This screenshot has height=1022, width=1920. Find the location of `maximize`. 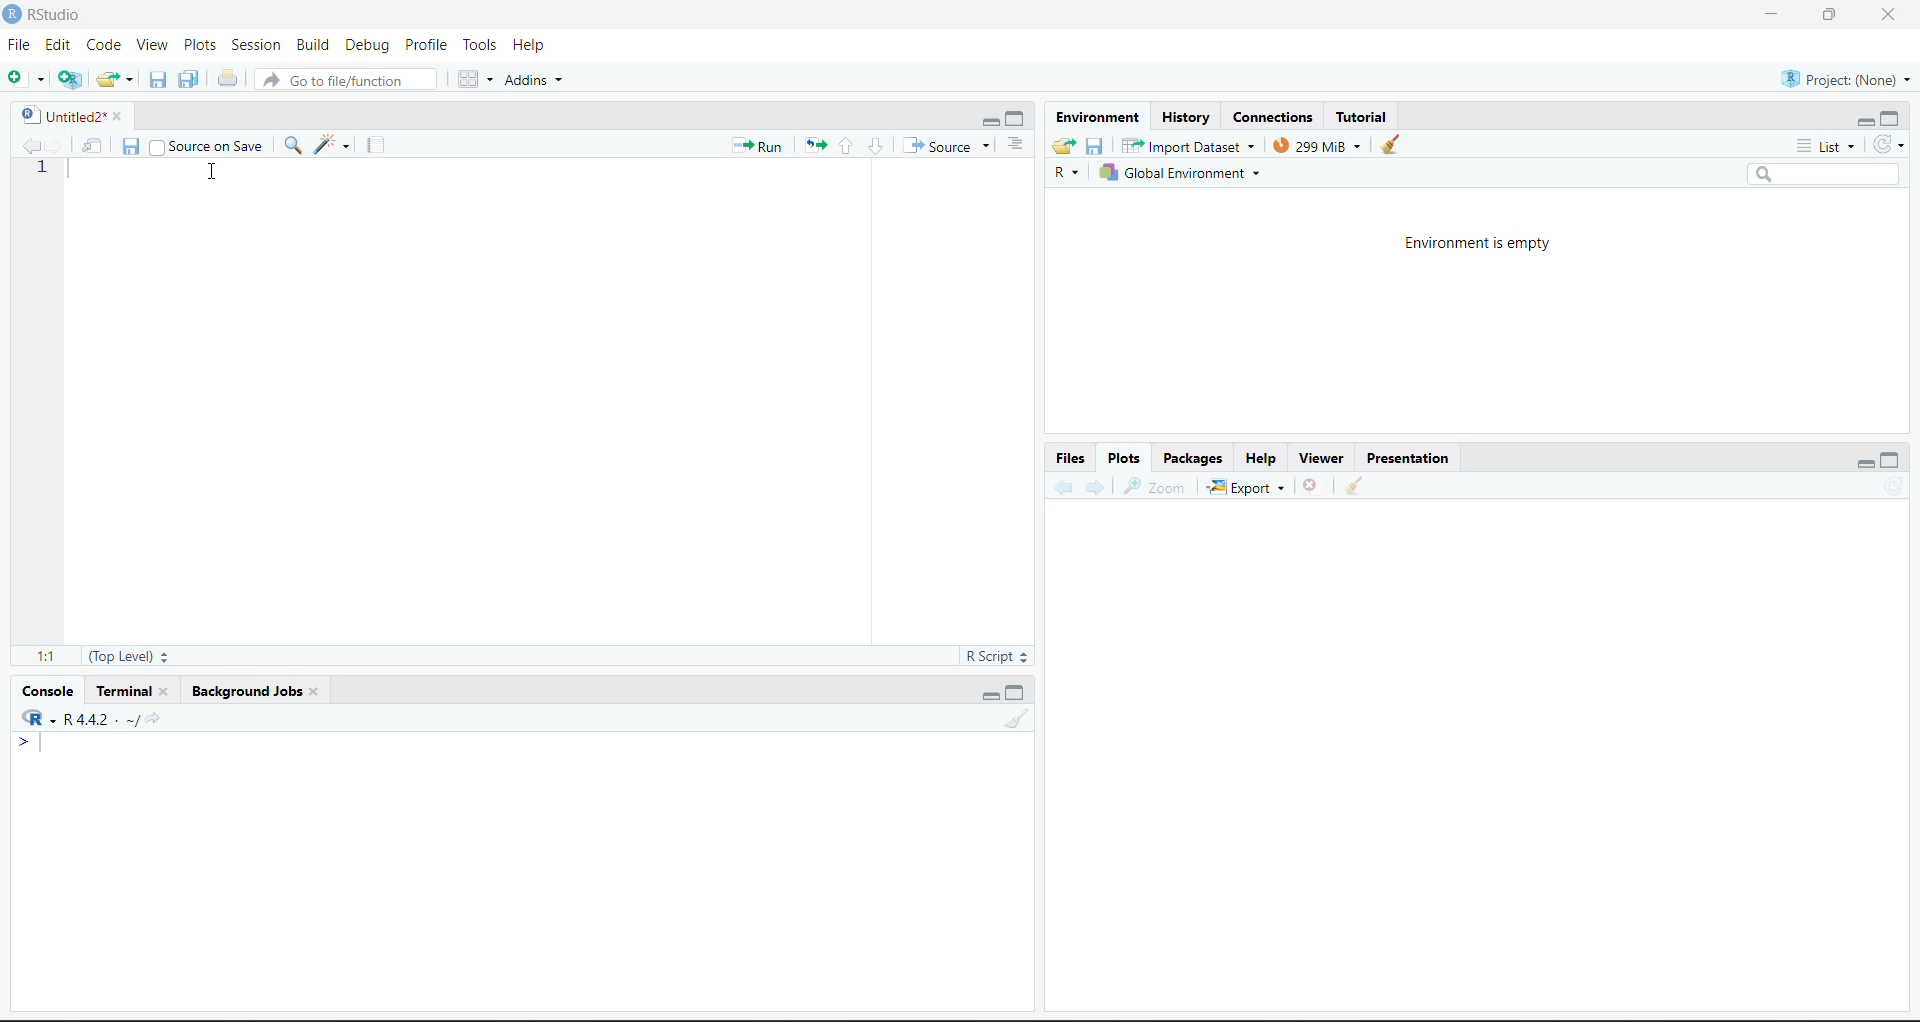

maximize is located at coordinates (1015, 118).